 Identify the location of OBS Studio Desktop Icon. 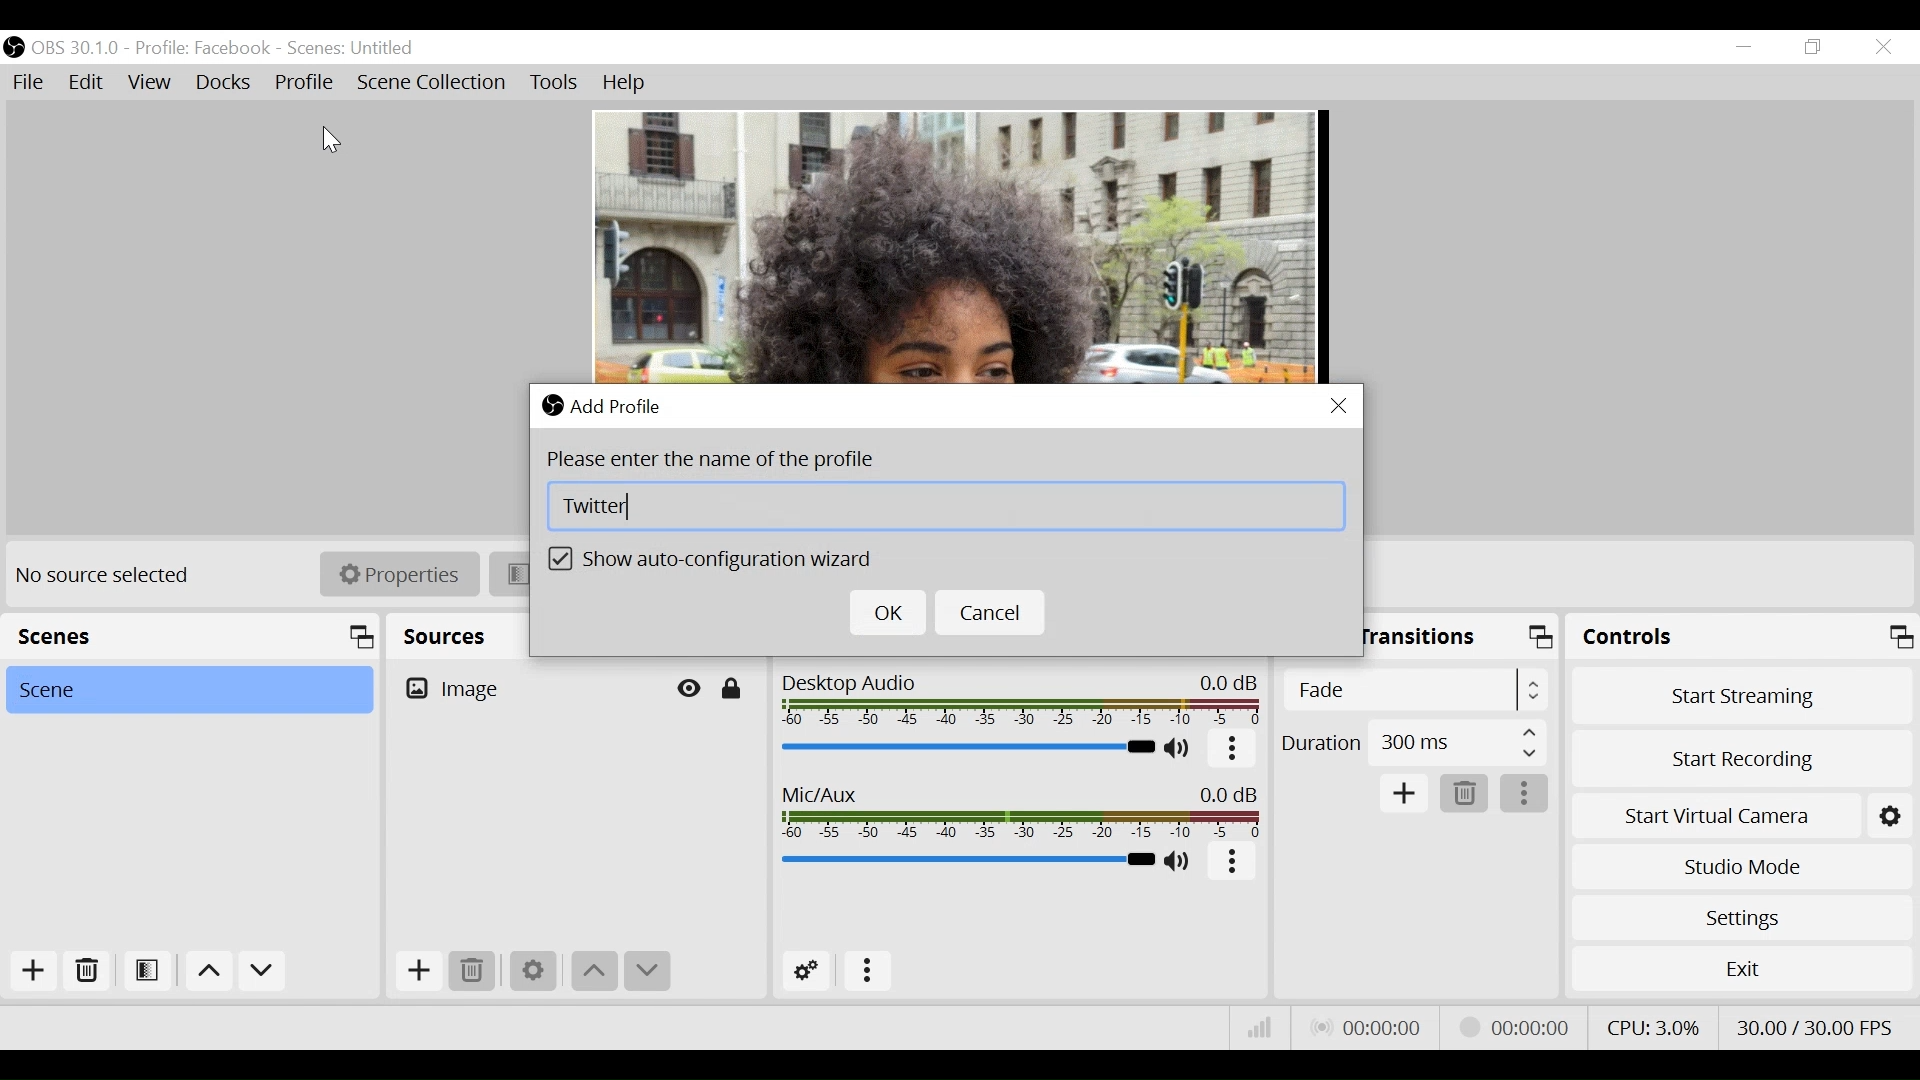
(15, 46).